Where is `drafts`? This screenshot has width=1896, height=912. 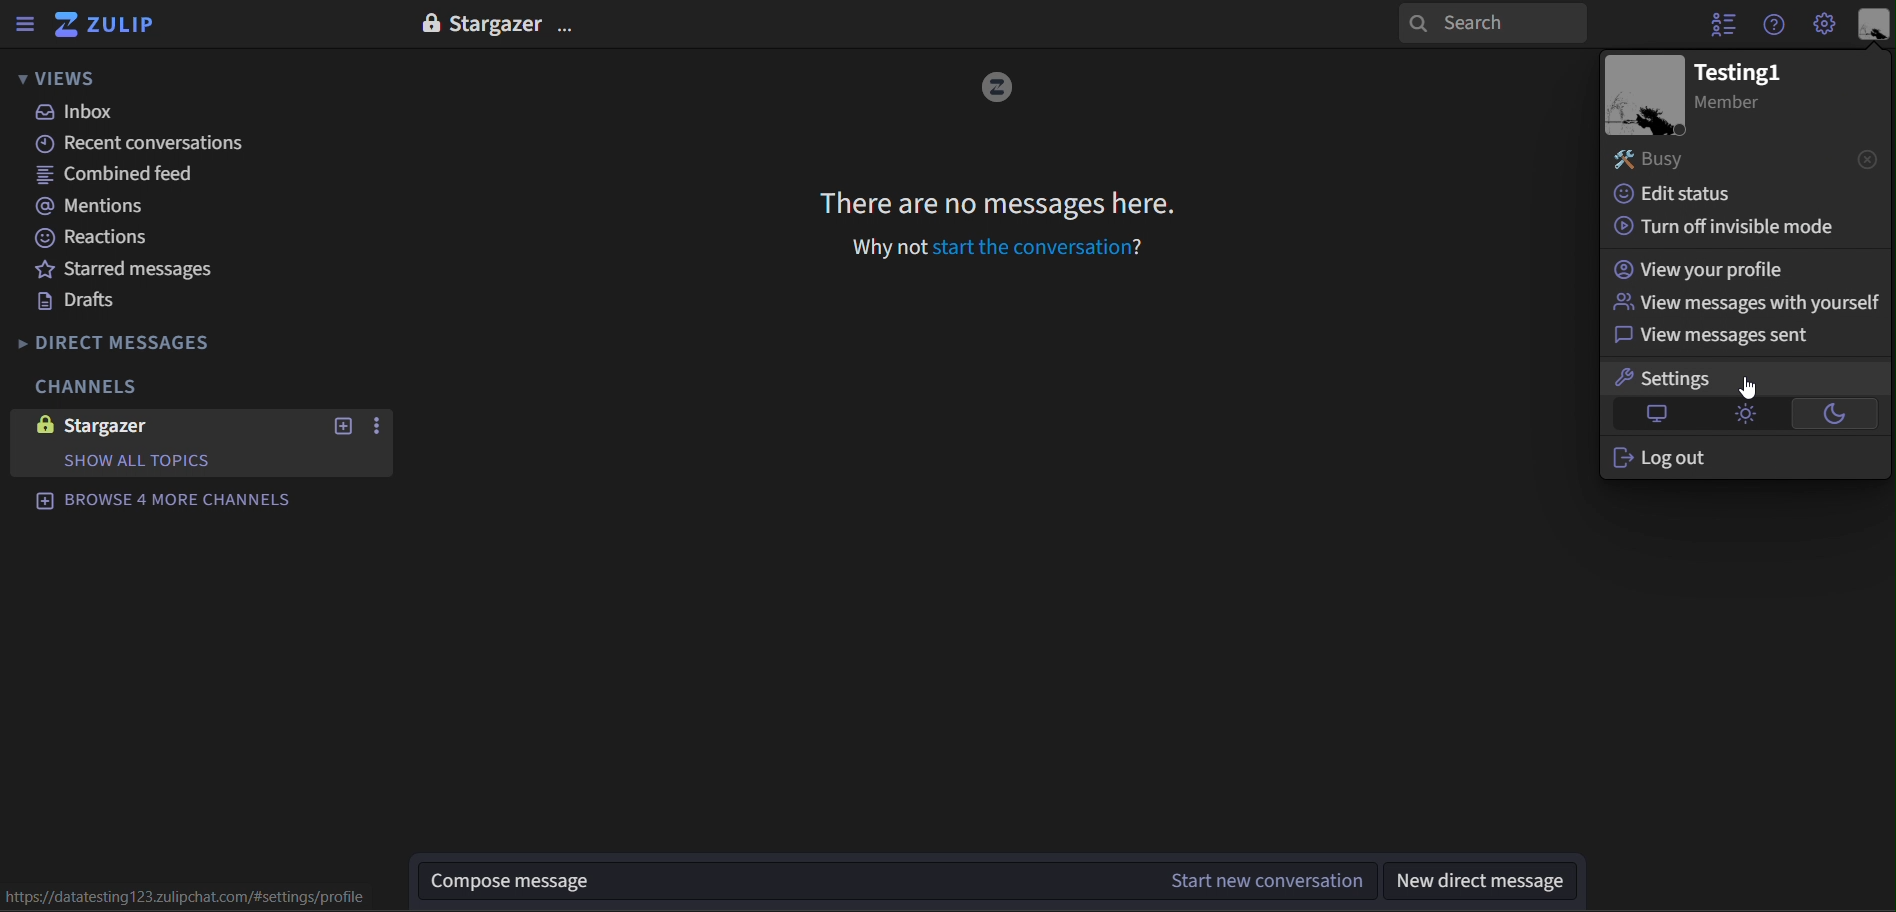
drafts is located at coordinates (81, 301).